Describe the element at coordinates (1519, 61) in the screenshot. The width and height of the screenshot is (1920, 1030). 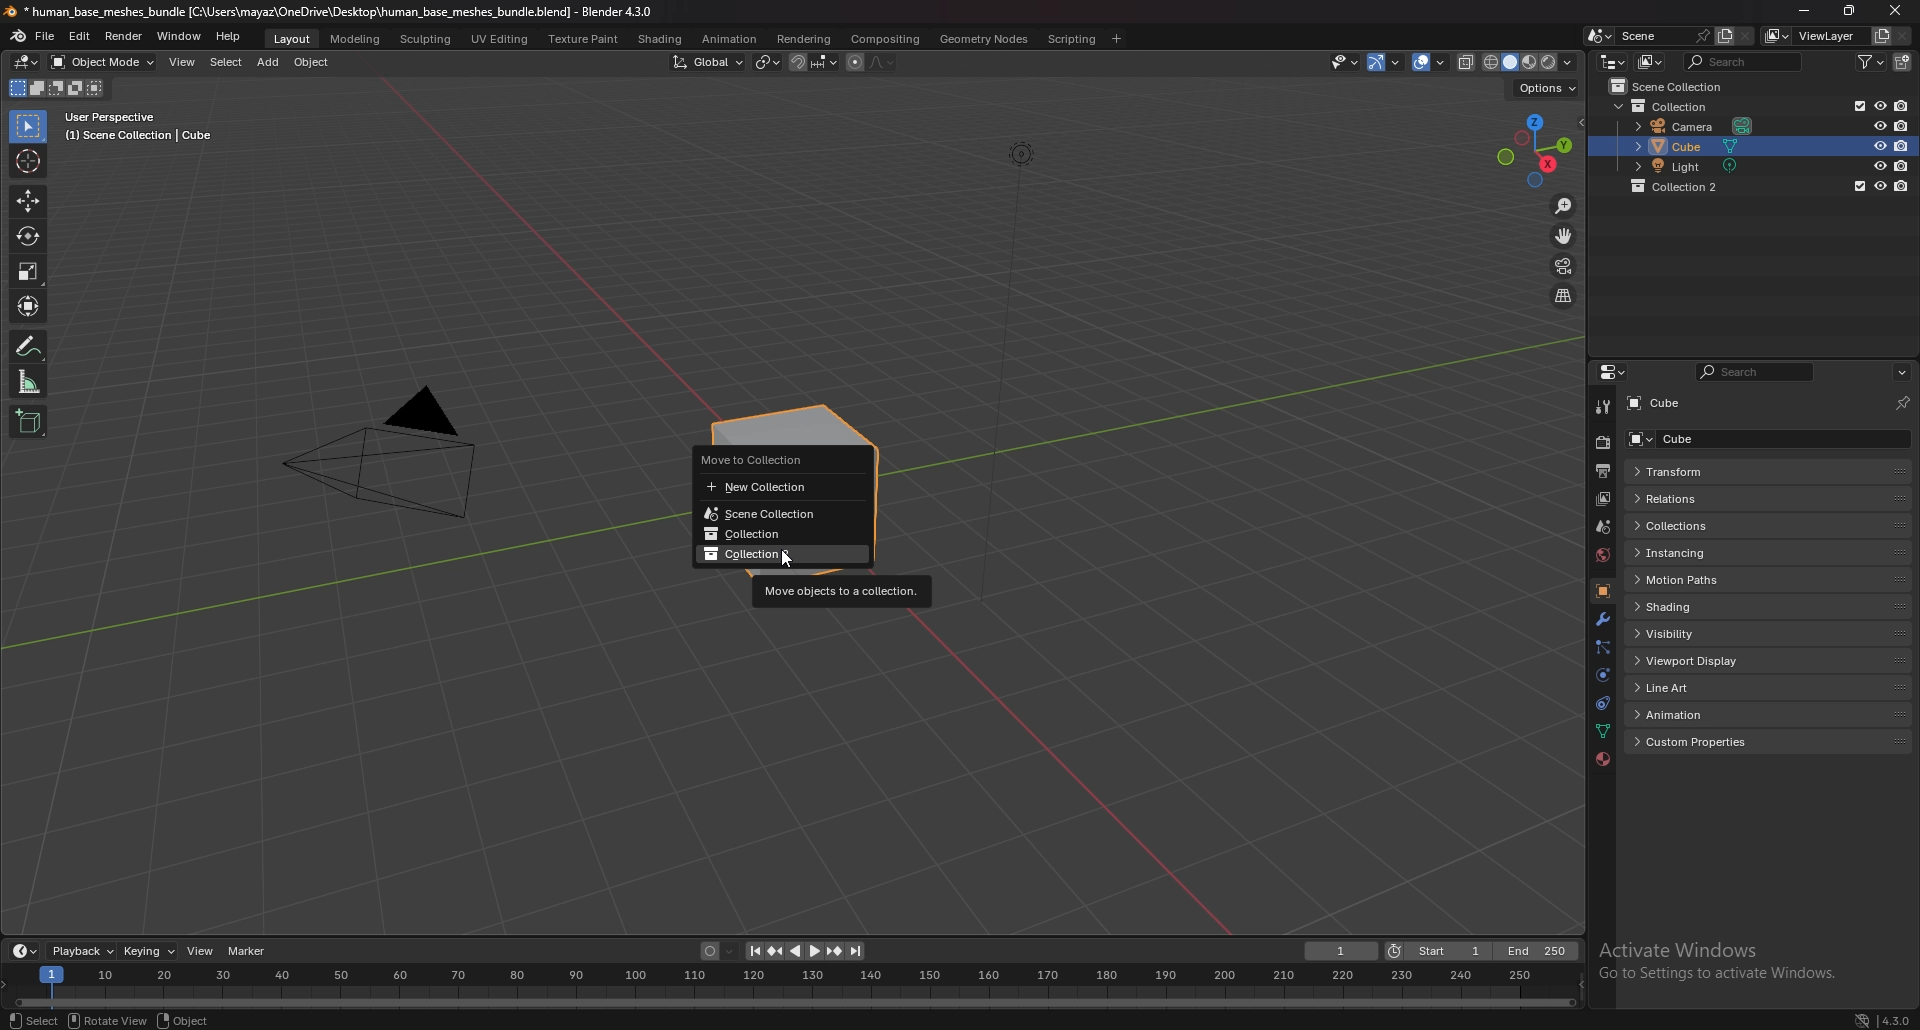
I see `viewport shading` at that location.